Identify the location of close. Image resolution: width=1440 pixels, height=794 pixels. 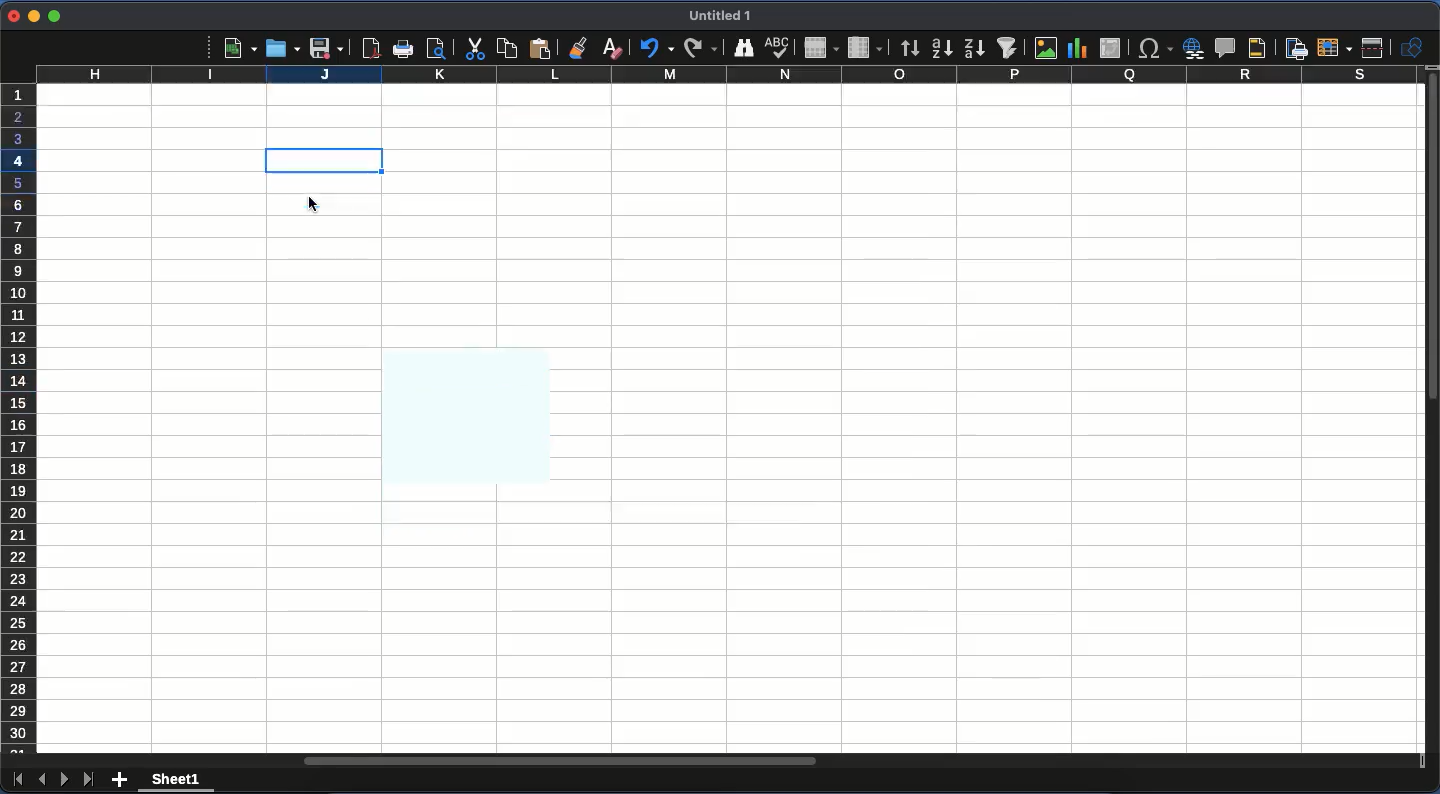
(11, 15).